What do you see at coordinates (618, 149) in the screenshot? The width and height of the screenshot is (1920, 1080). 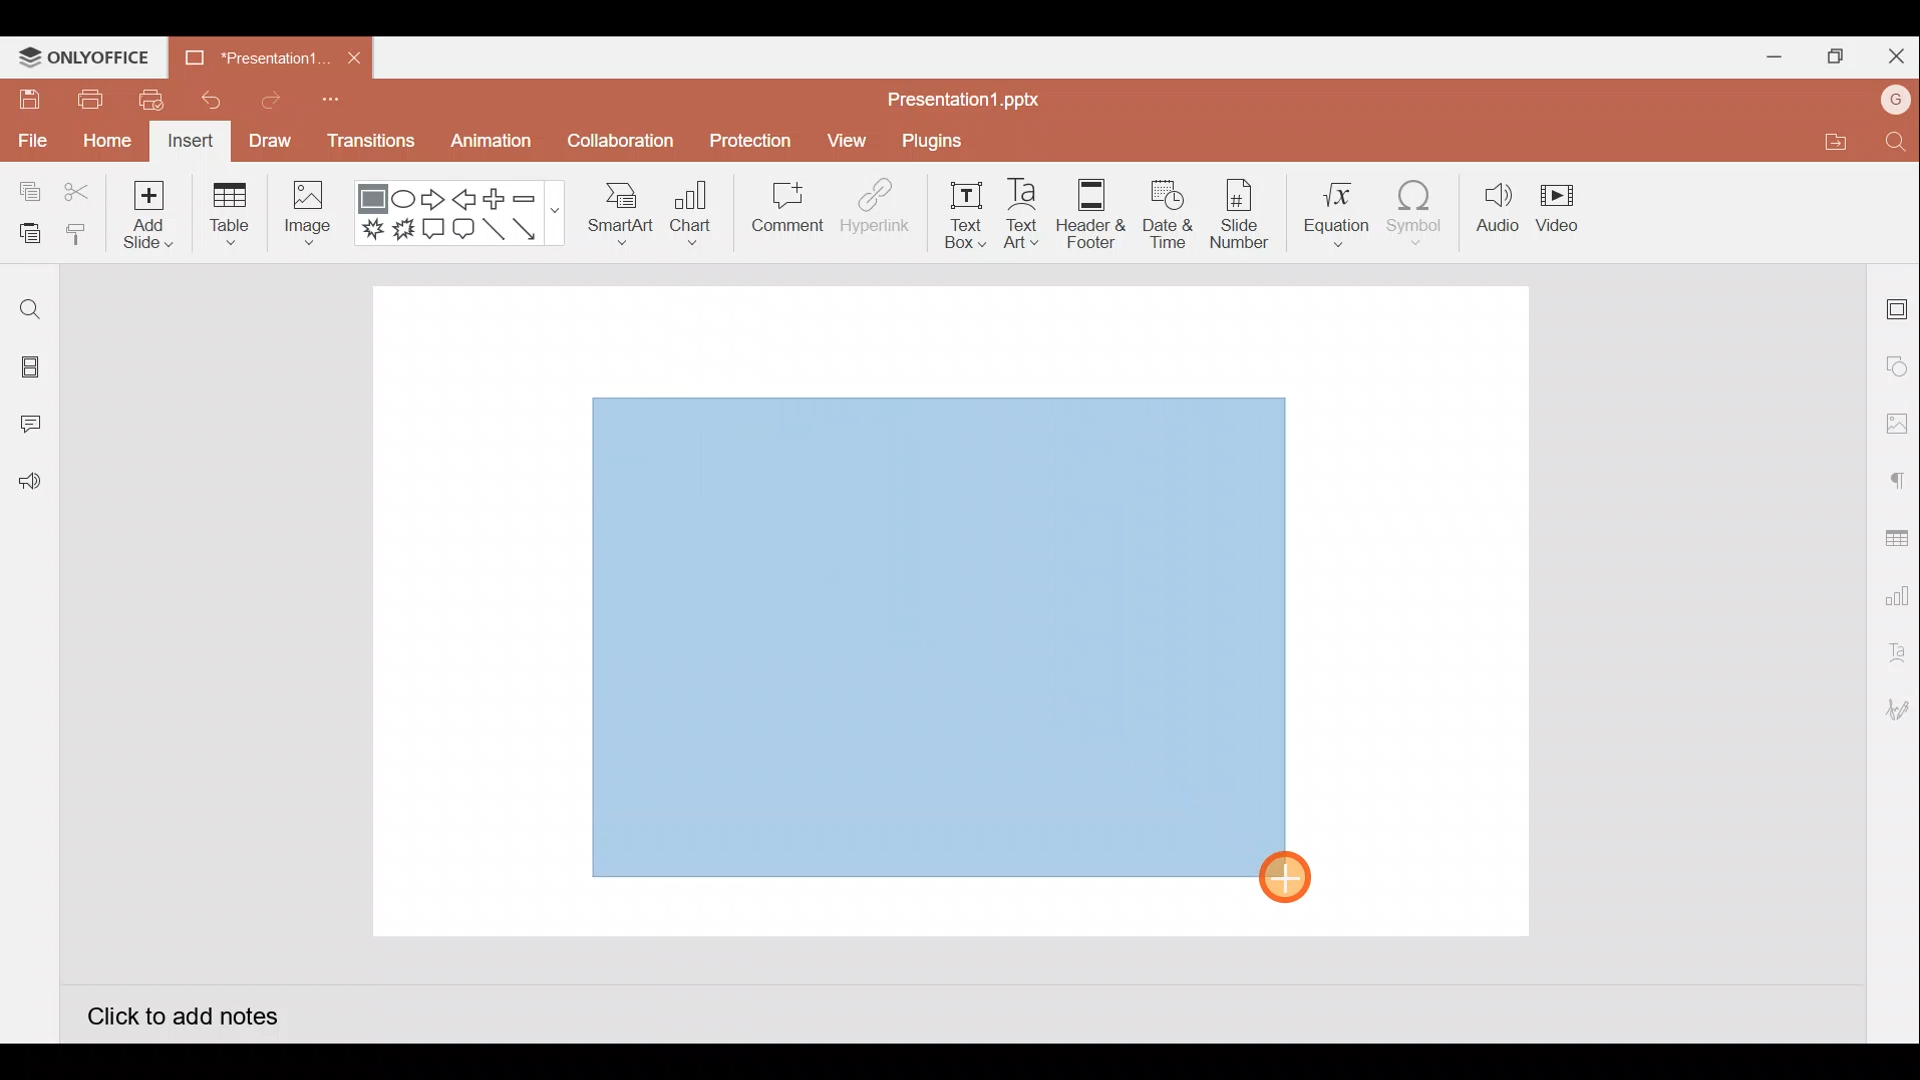 I see `Collaboration` at bounding box center [618, 149].